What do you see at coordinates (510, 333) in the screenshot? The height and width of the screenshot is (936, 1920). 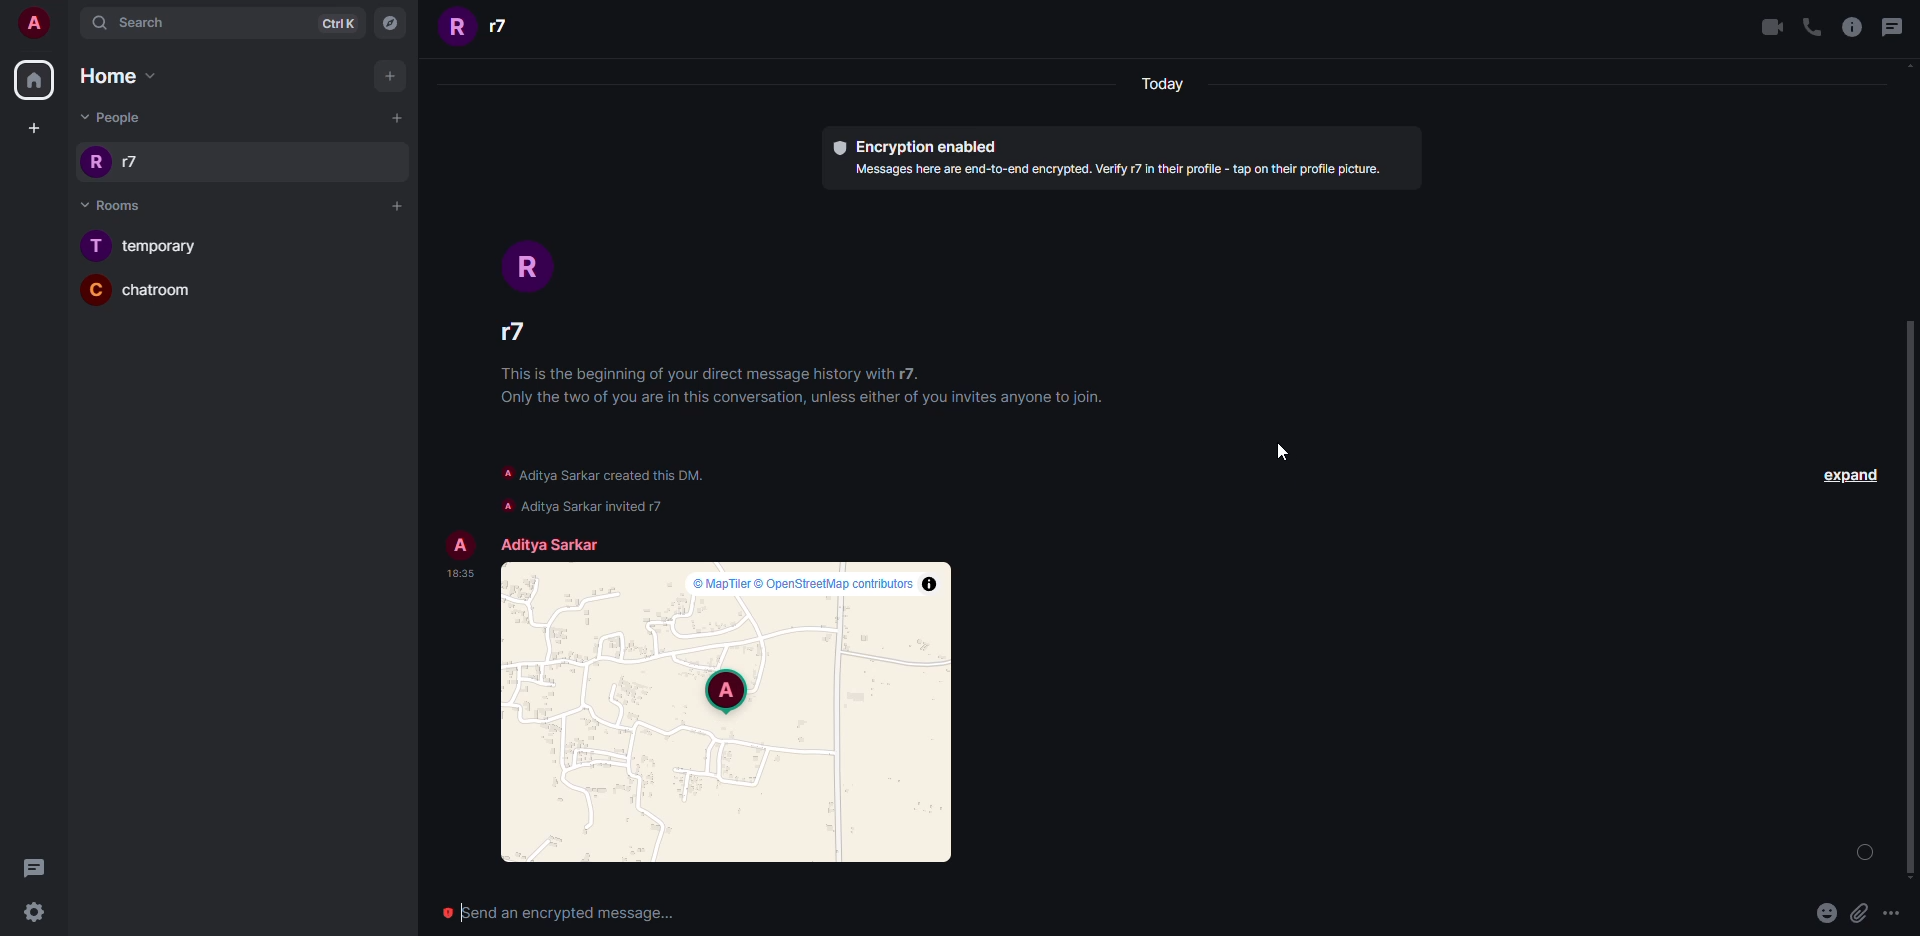 I see `people` at bounding box center [510, 333].